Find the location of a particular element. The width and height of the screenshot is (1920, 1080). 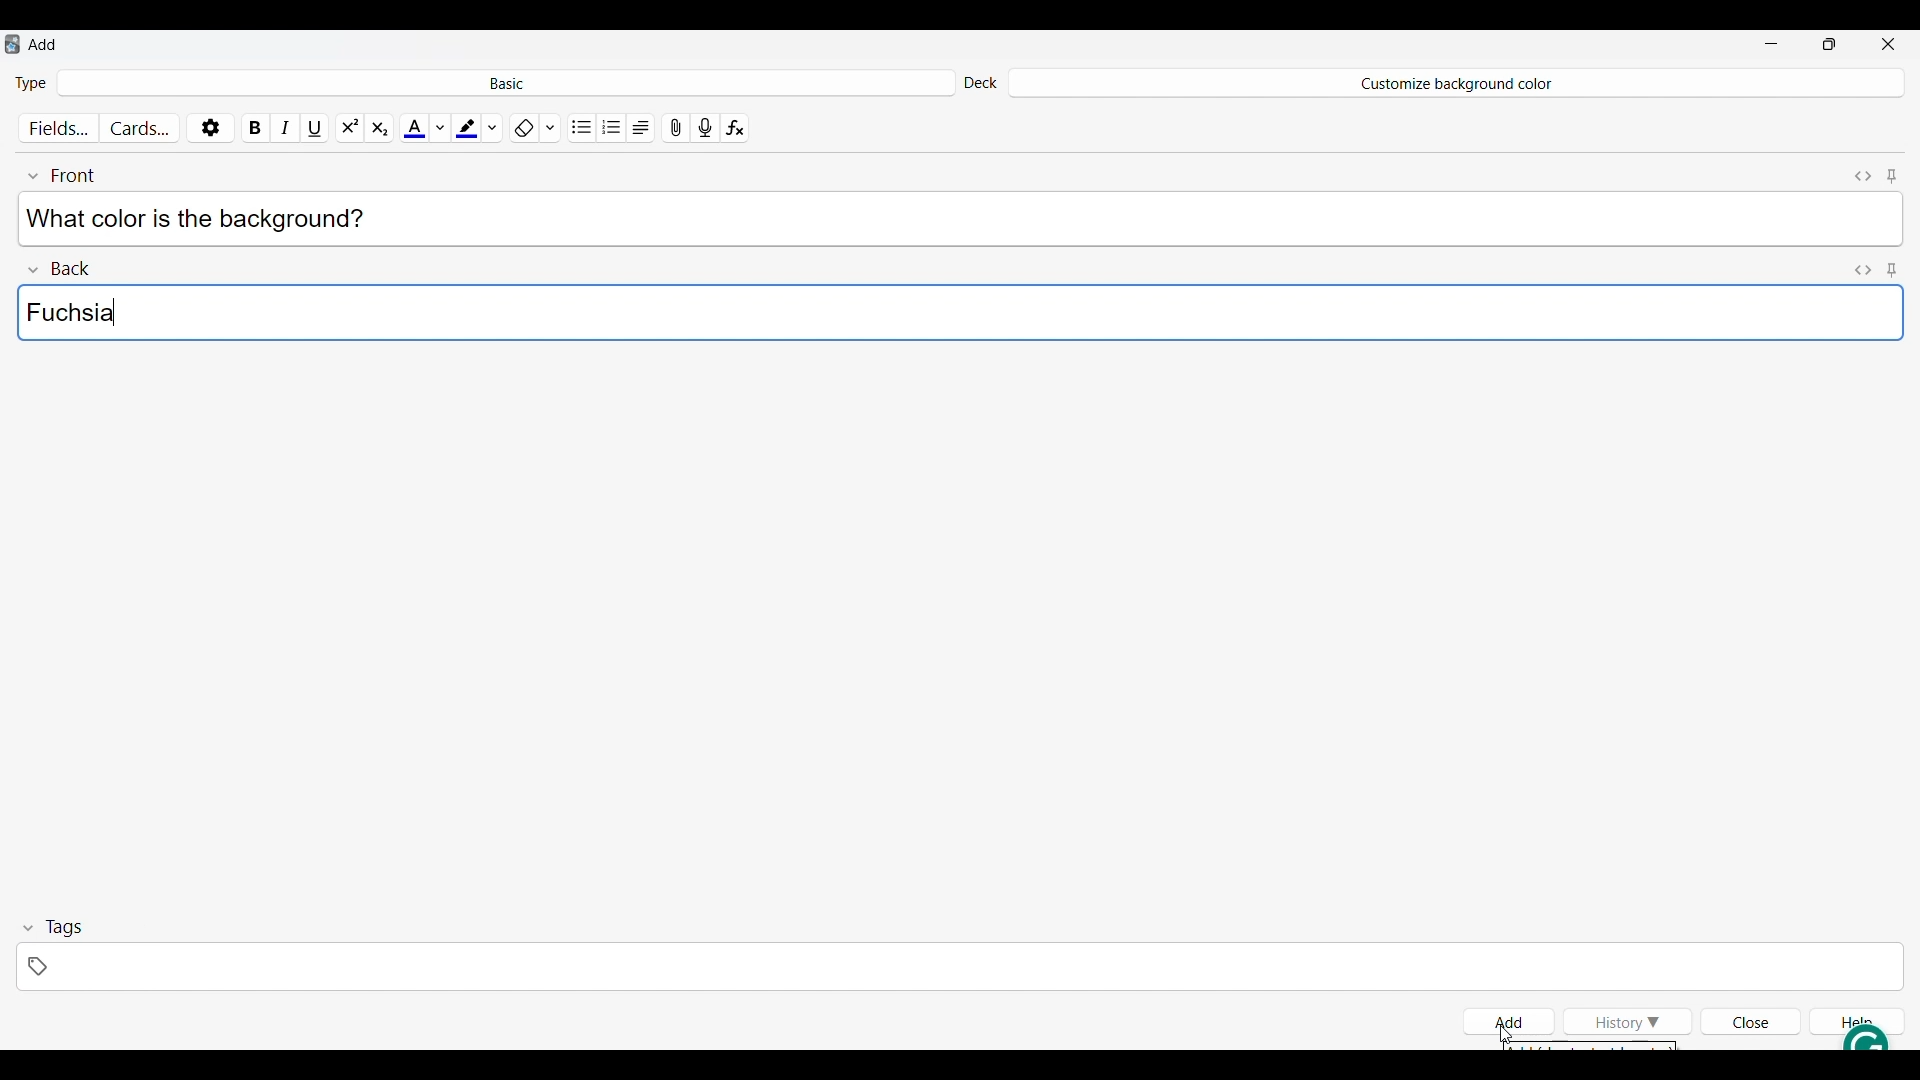

Sub script is located at coordinates (378, 125).